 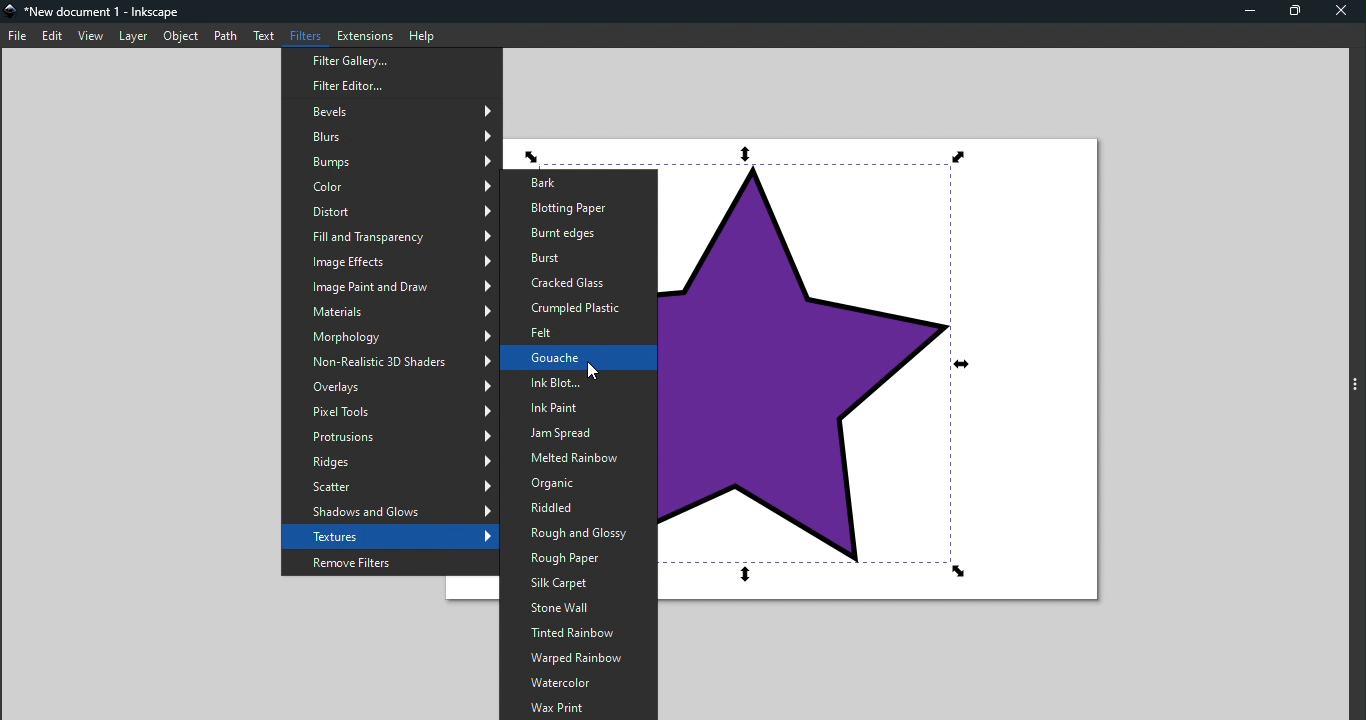 I want to click on Maximize, so click(x=1293, y=13).